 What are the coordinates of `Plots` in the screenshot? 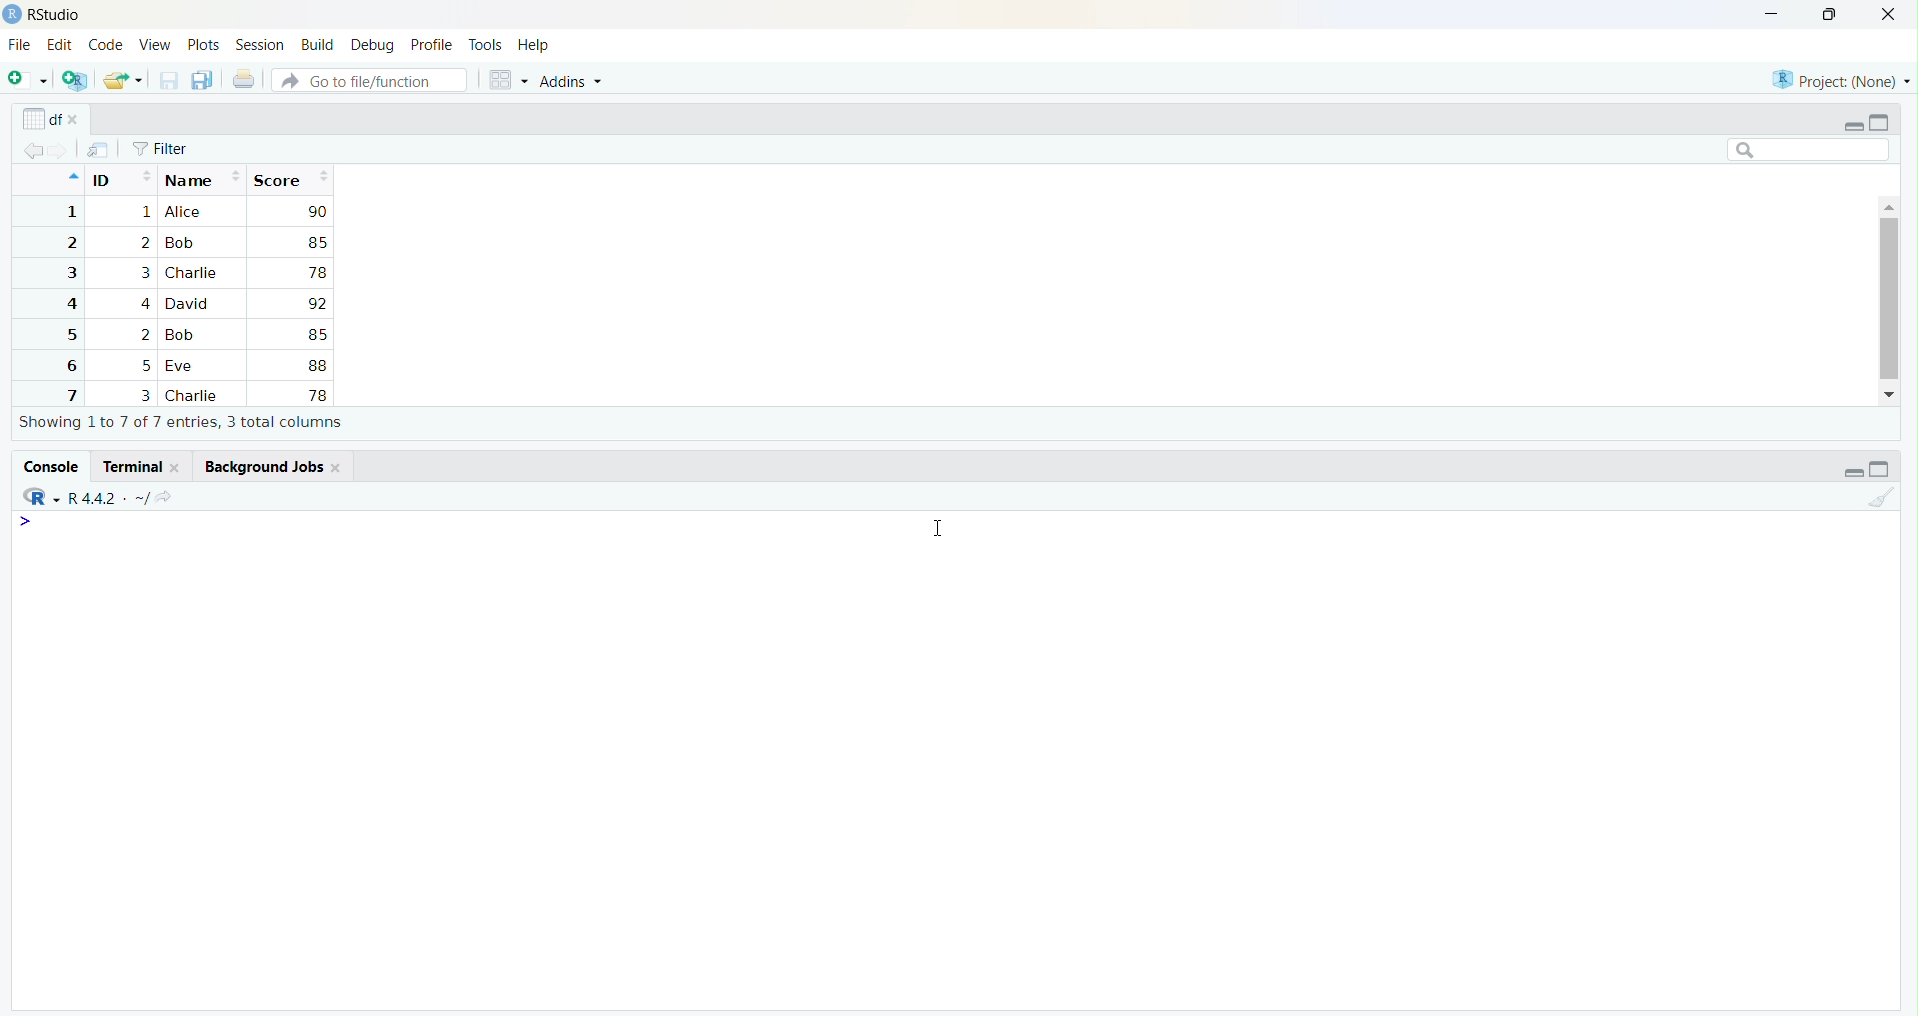 It's located at (204, 46).